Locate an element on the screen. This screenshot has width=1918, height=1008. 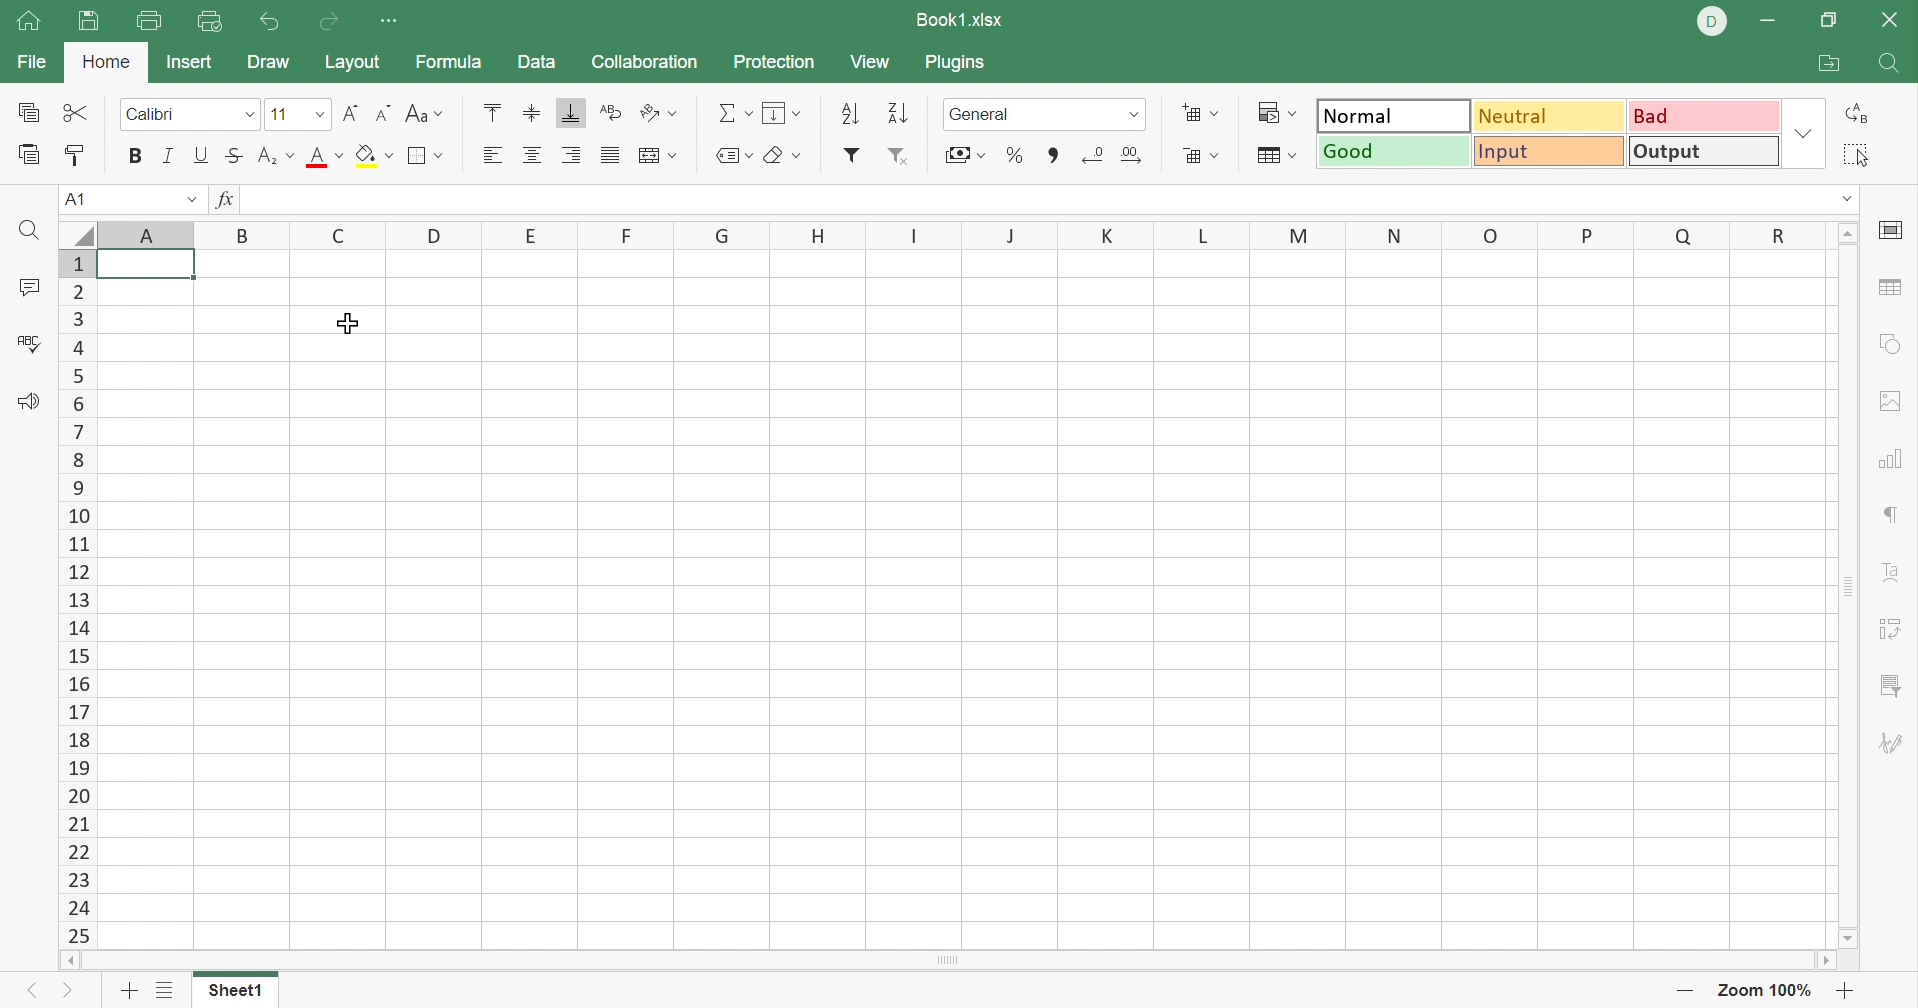
Text Art settings is located at coordinates (1895, 575).